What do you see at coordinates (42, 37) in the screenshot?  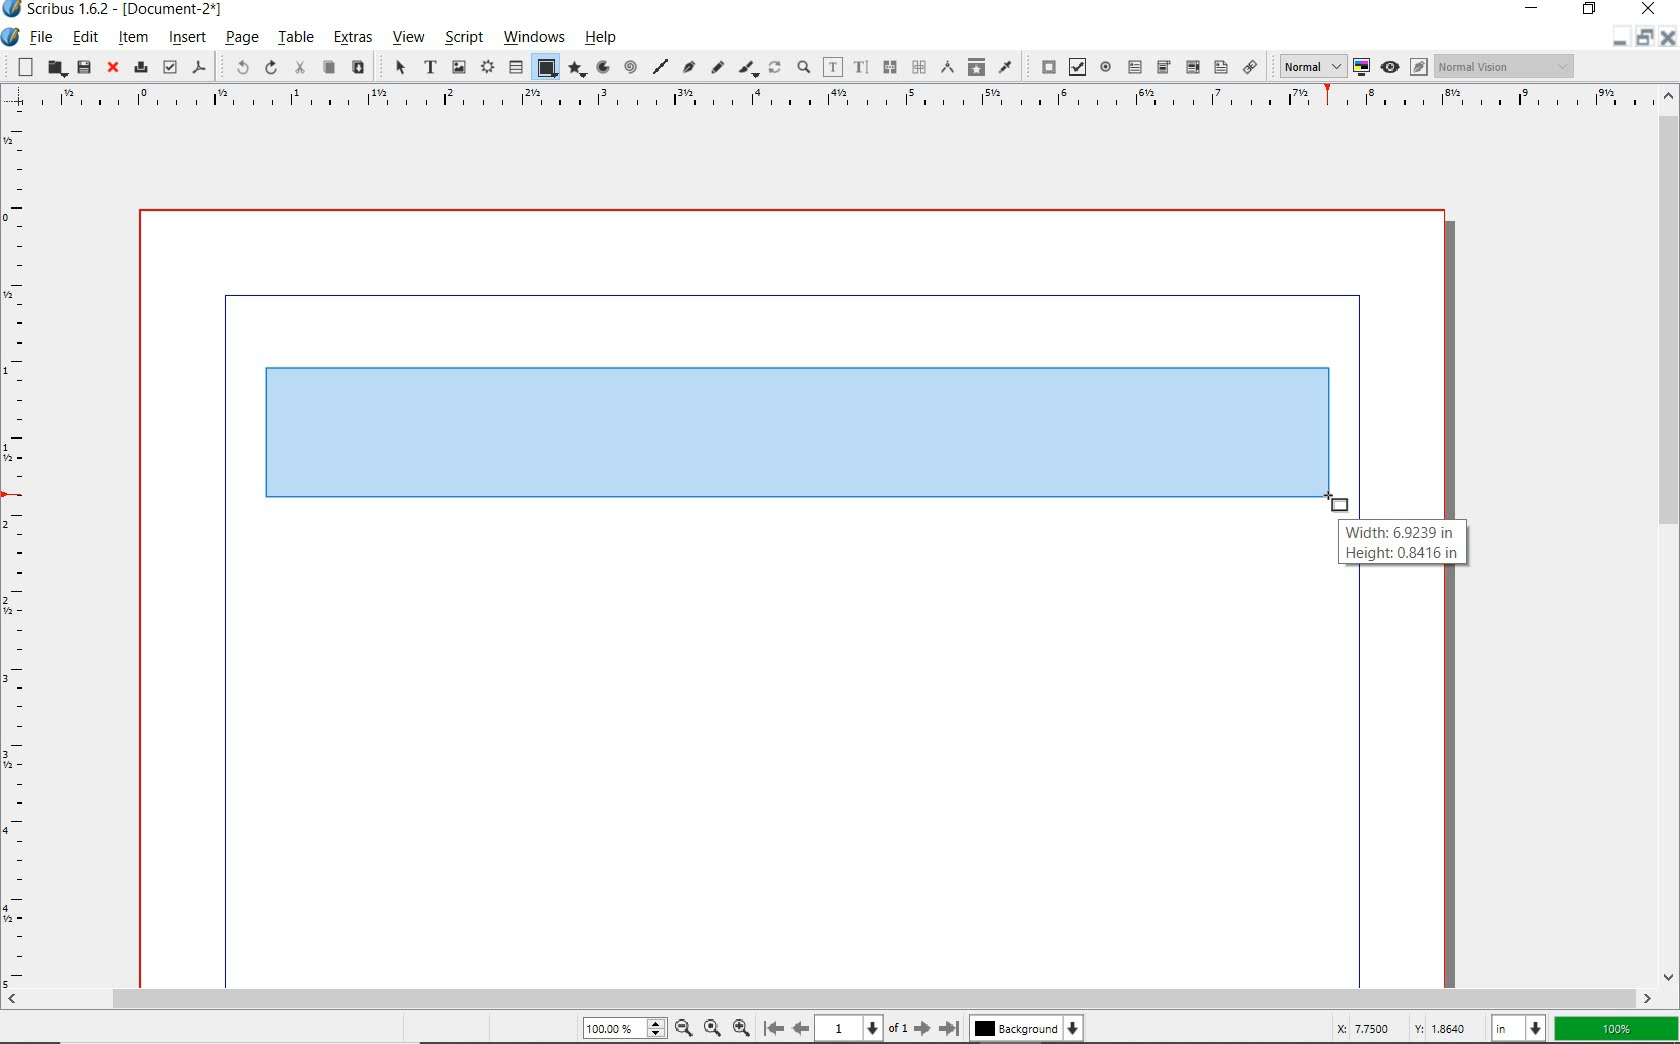 I see `file` at bounding box center [42, 37].